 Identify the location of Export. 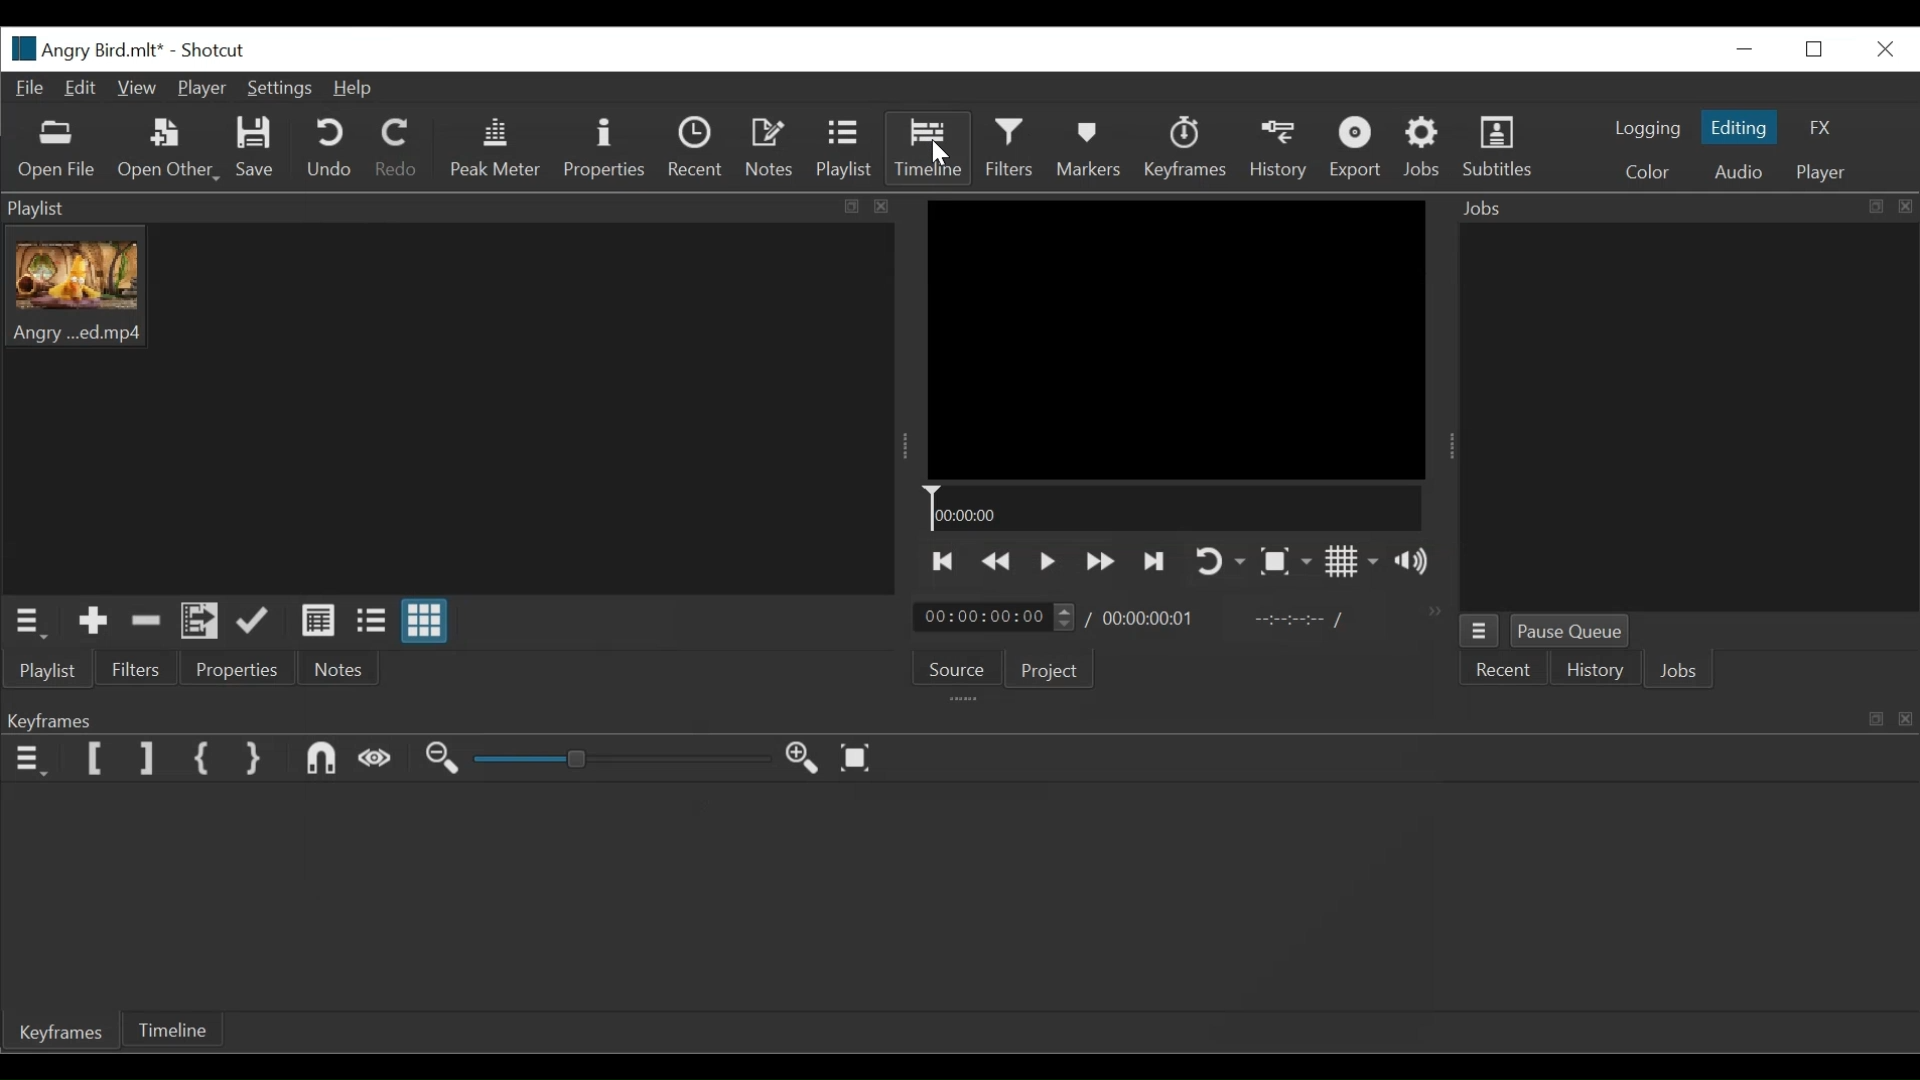
(1357, 149).